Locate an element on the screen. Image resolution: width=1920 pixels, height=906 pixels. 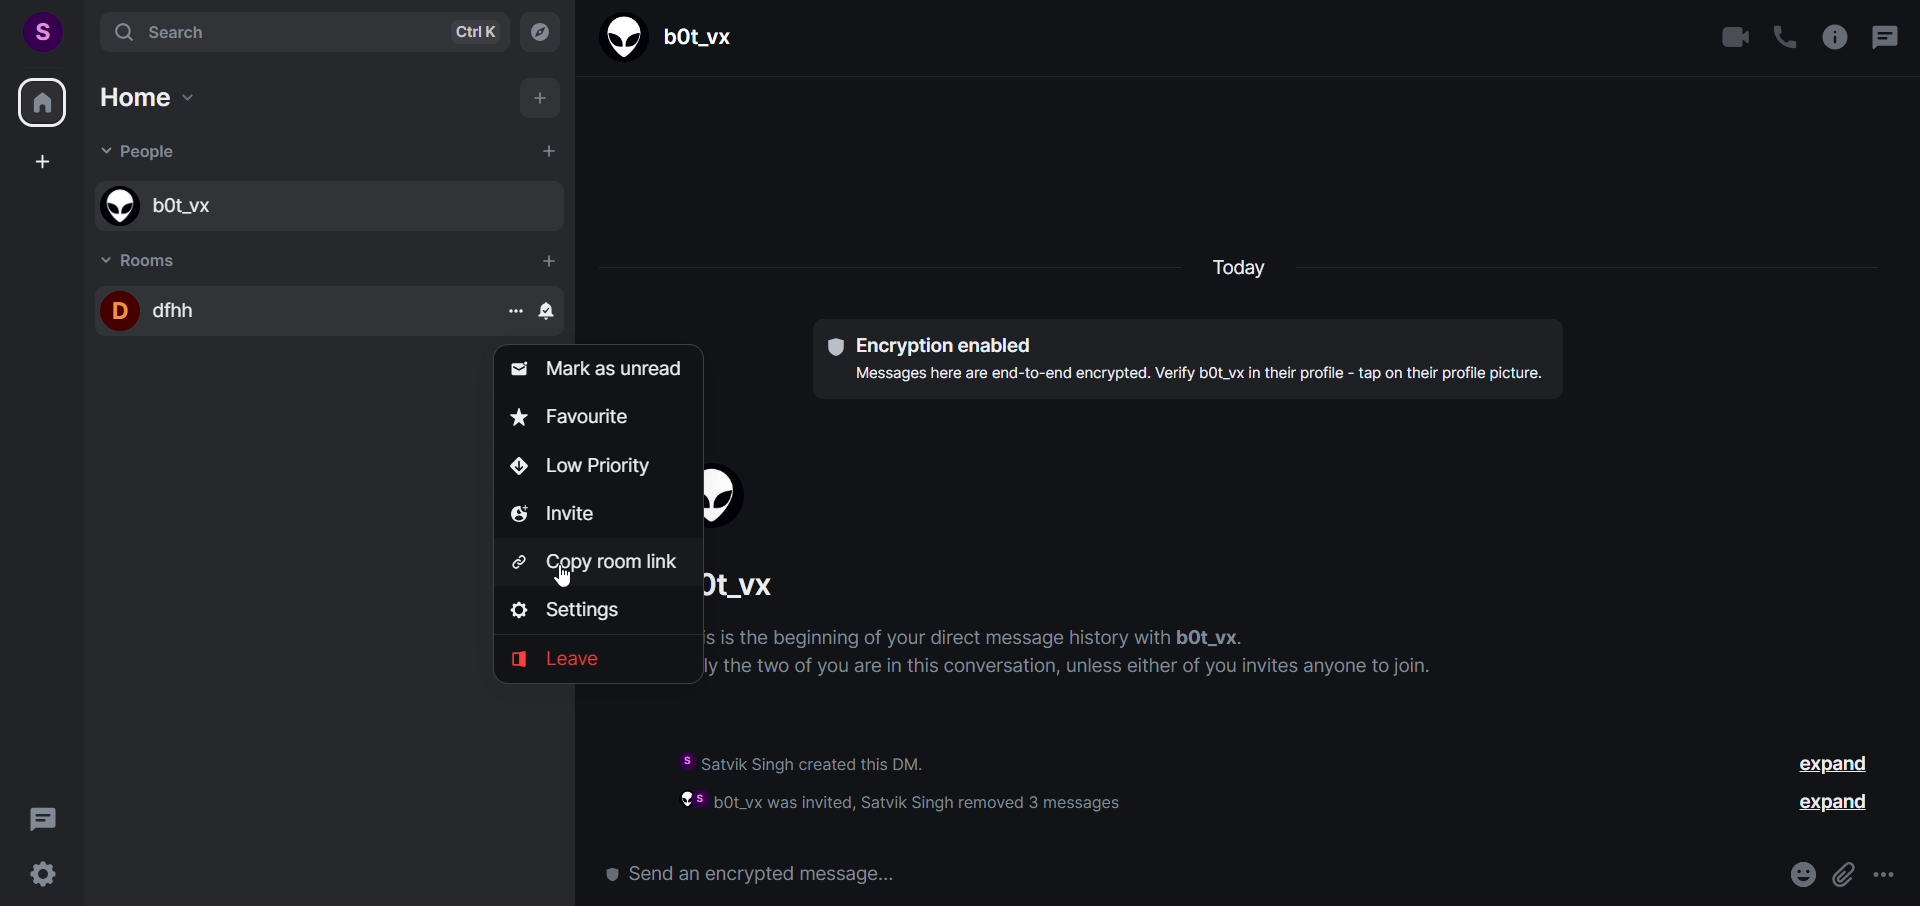
user is located at coordinates (41, 29).